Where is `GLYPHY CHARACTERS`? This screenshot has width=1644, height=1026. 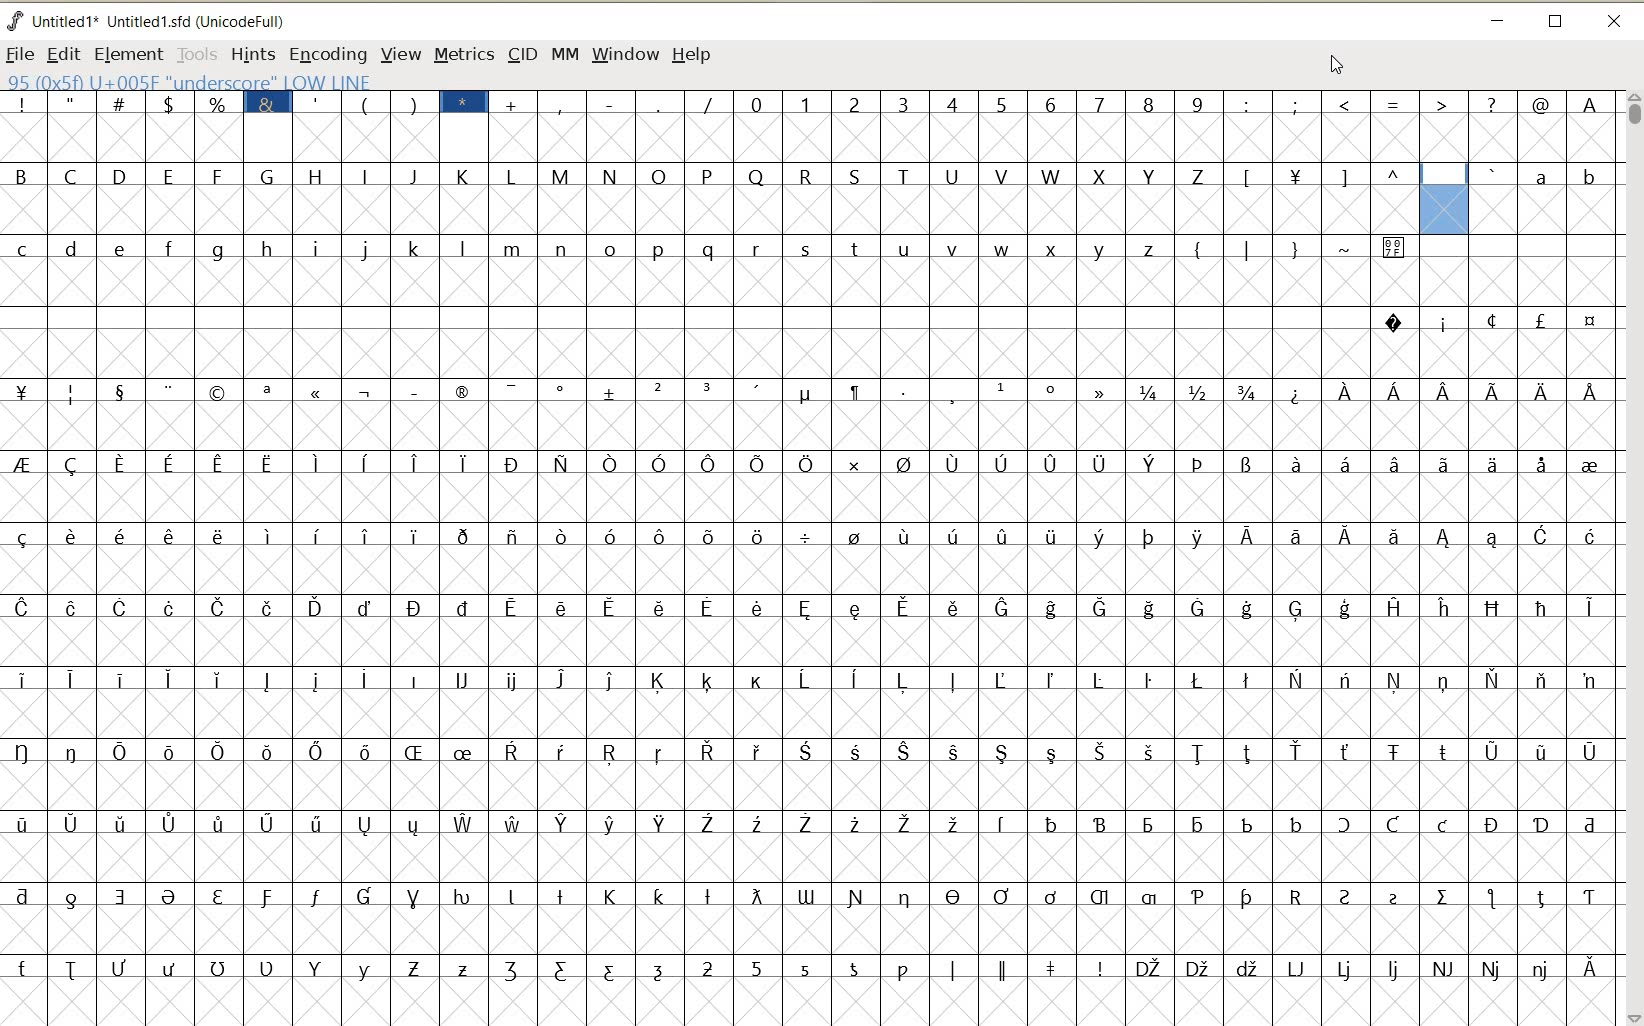 GLYPHY CHARACTERS is located at coordinates (1518, 619).